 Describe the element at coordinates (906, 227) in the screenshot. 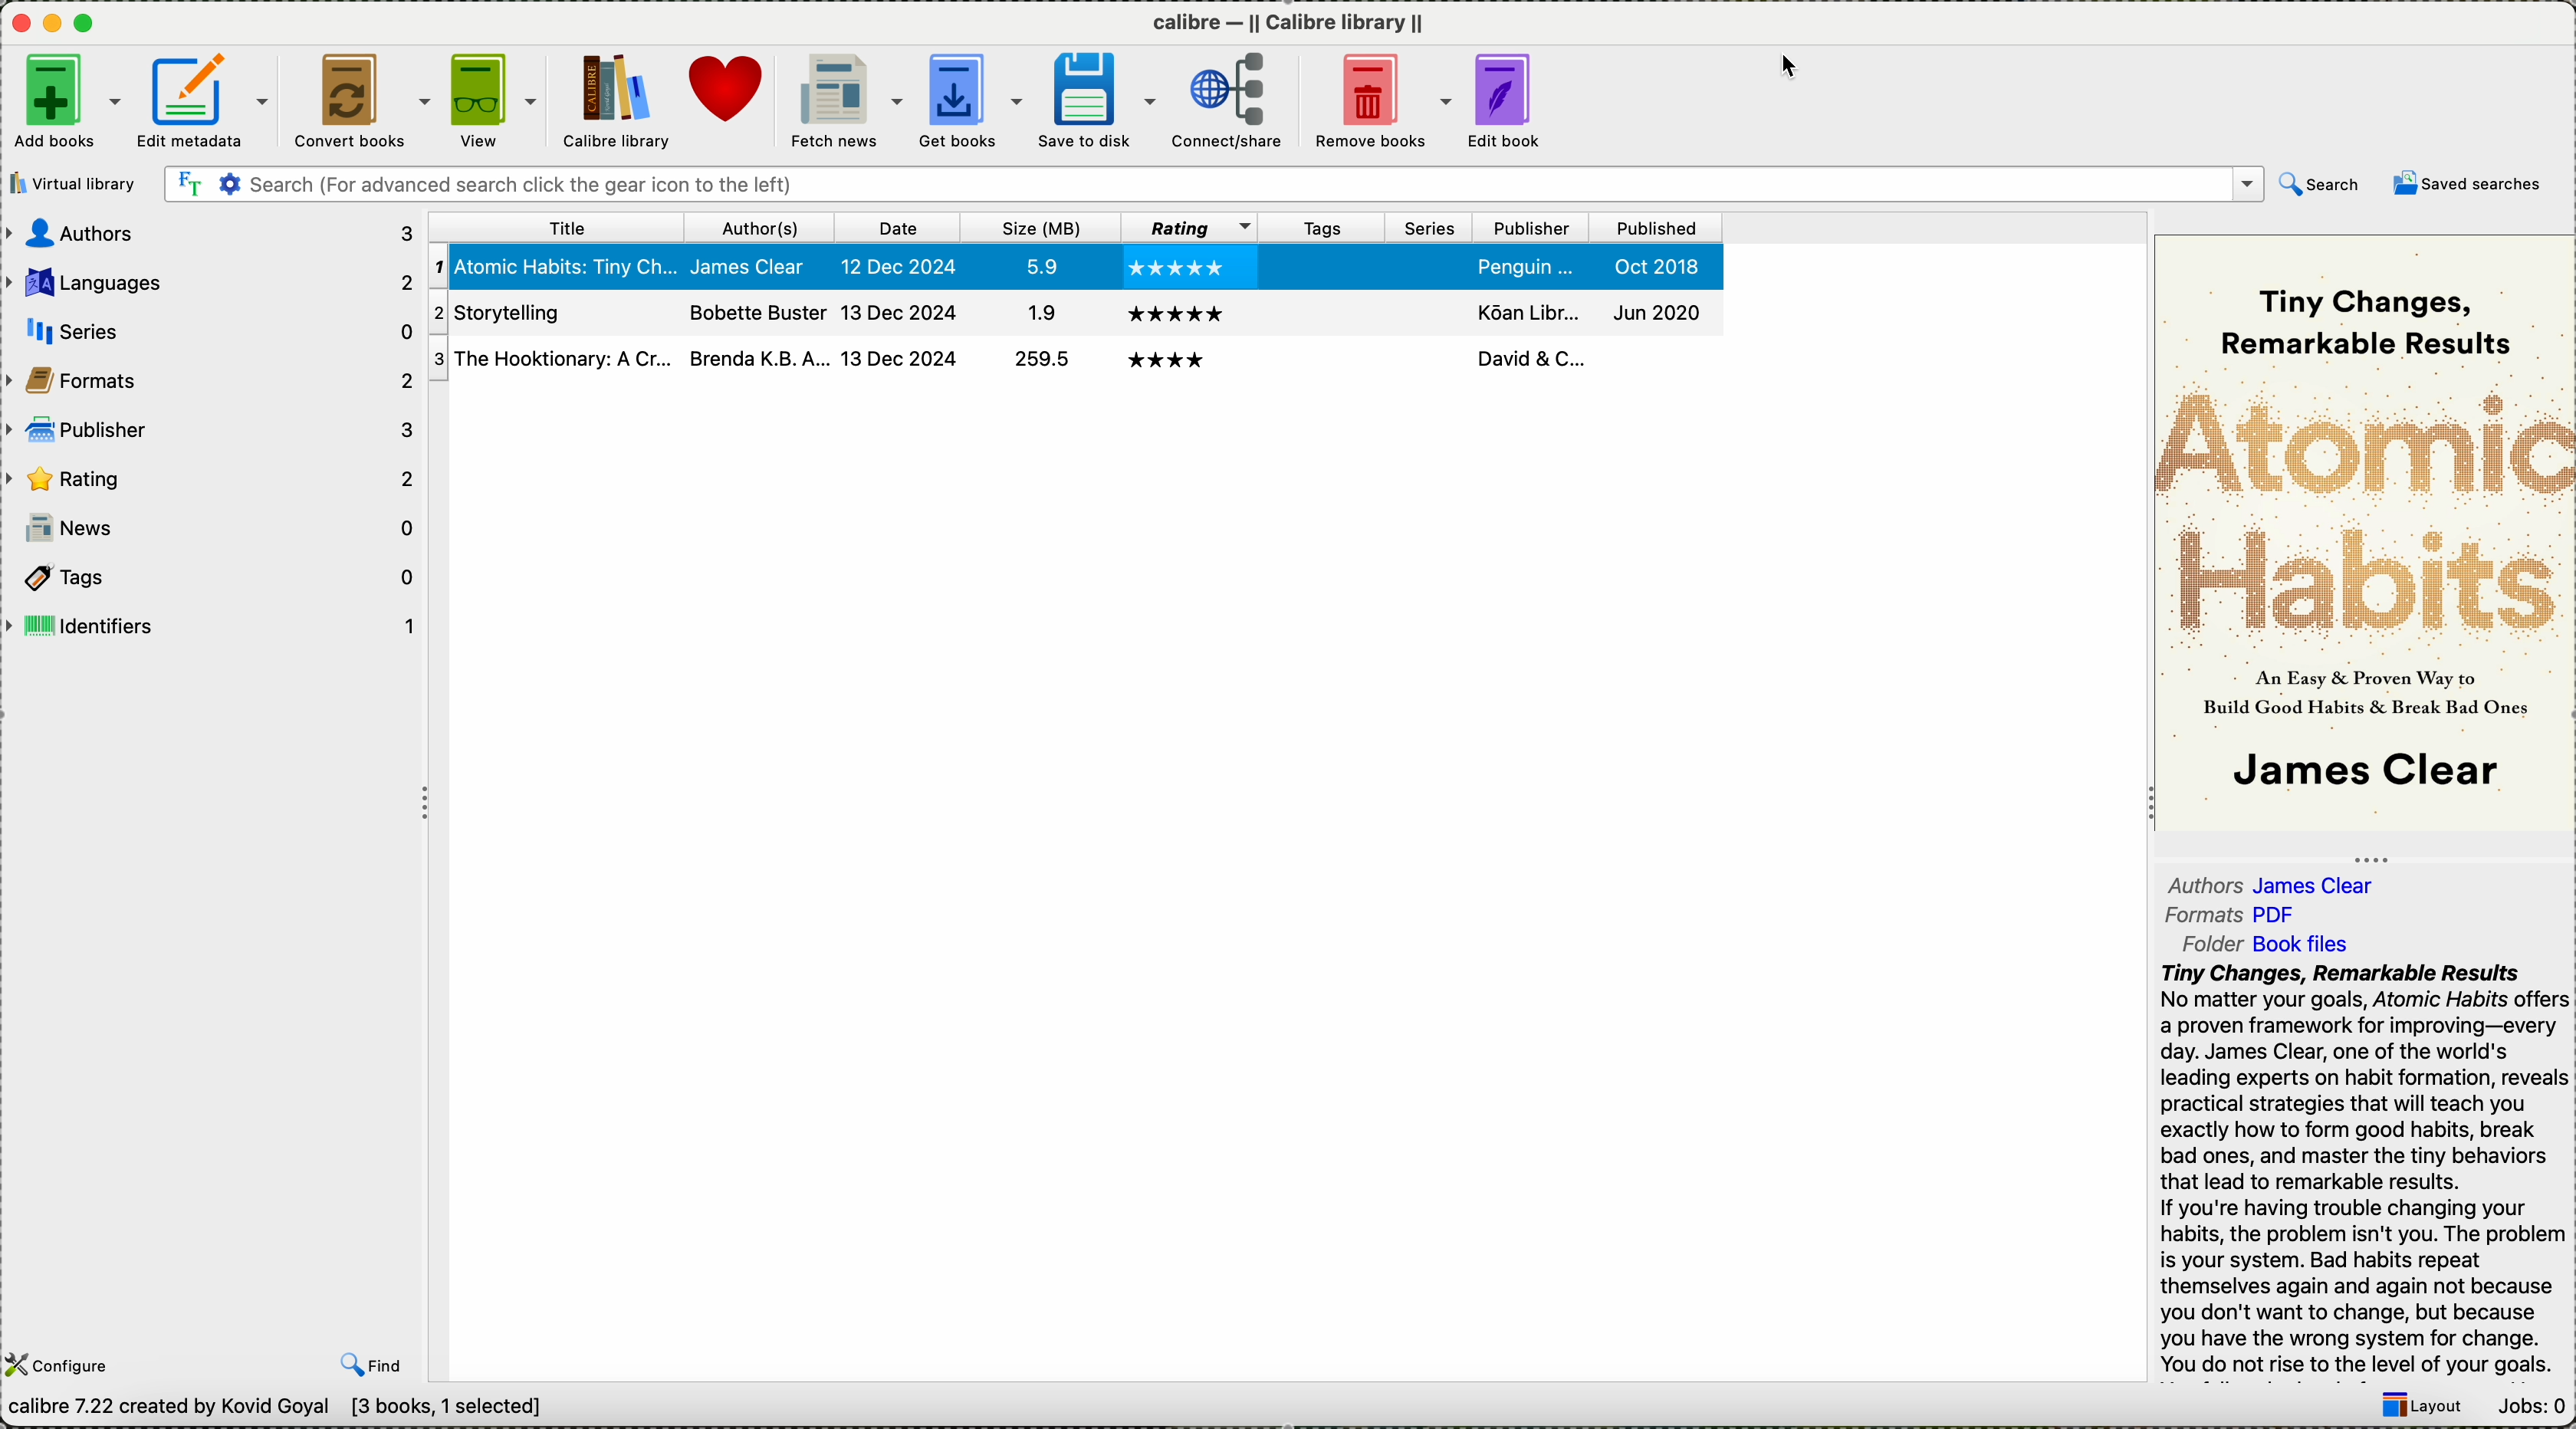

I see `date` at that location.